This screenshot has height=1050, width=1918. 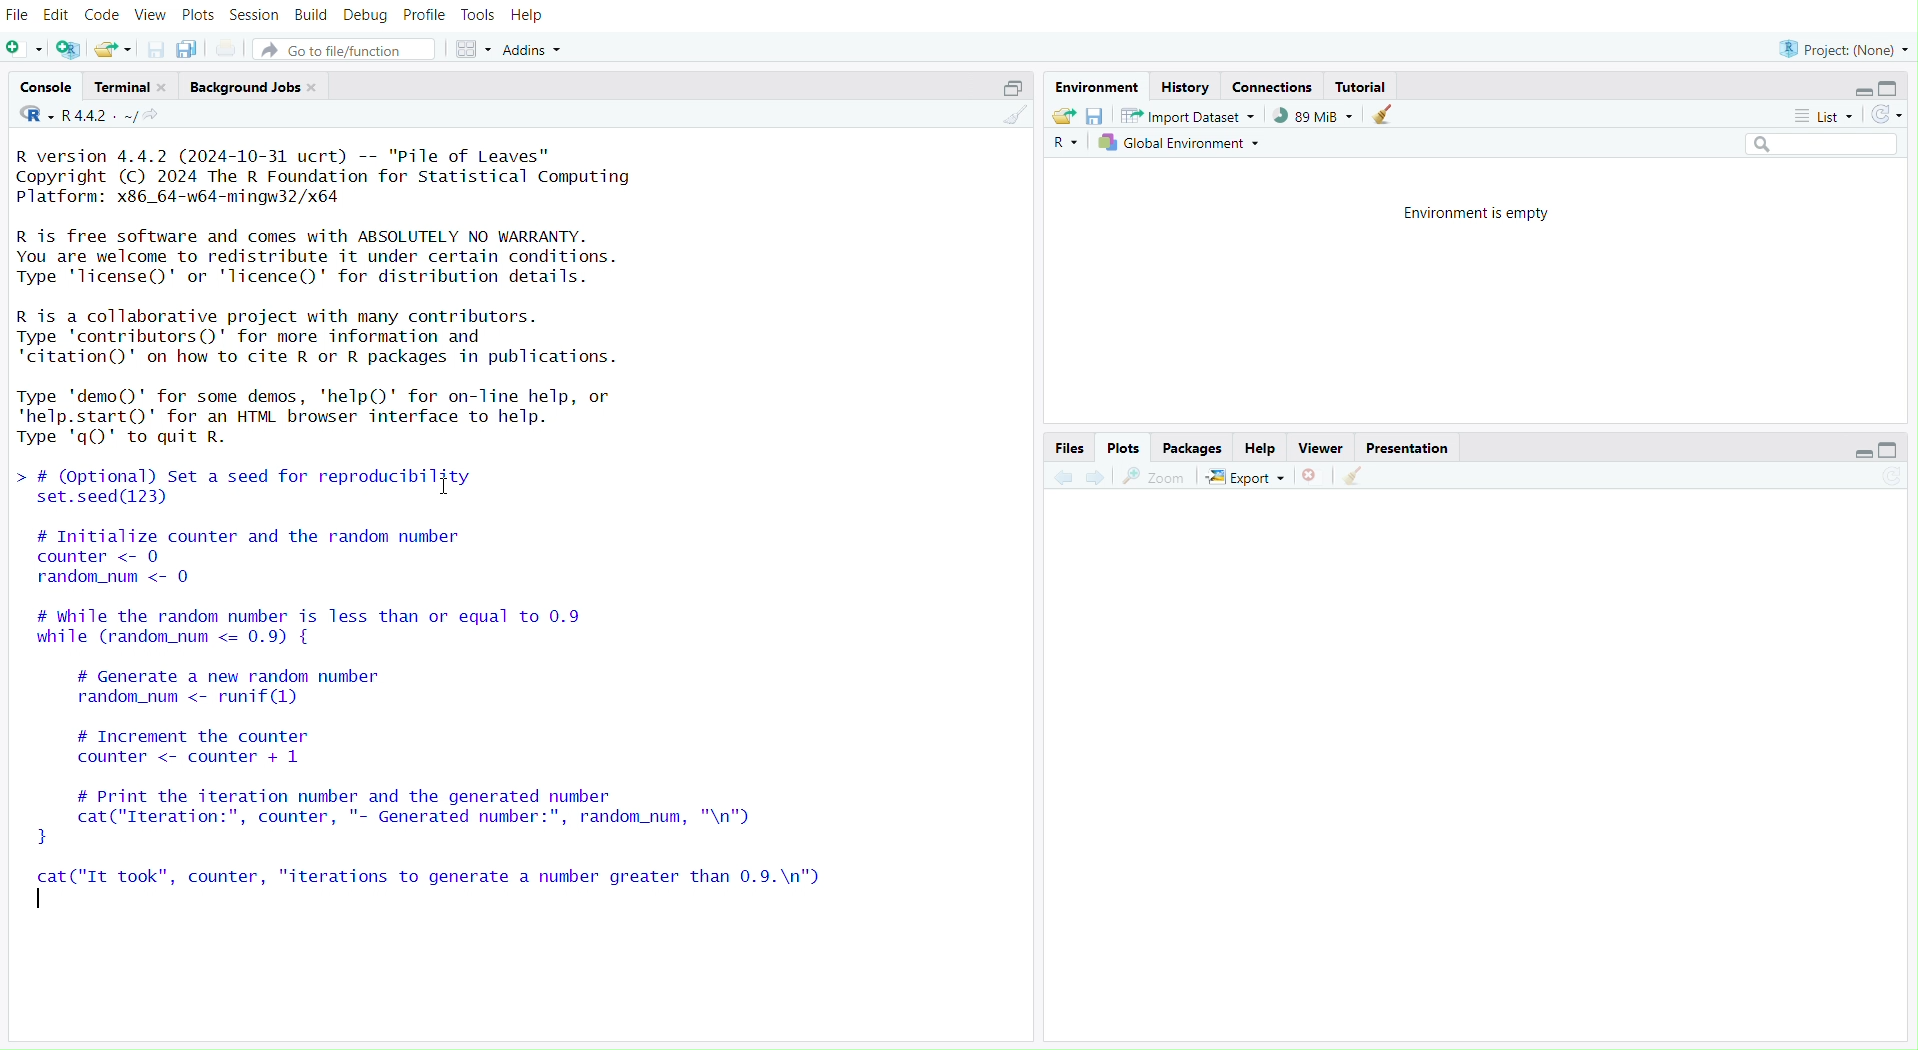 I want to click on Files, so click(x=1072, y=446).